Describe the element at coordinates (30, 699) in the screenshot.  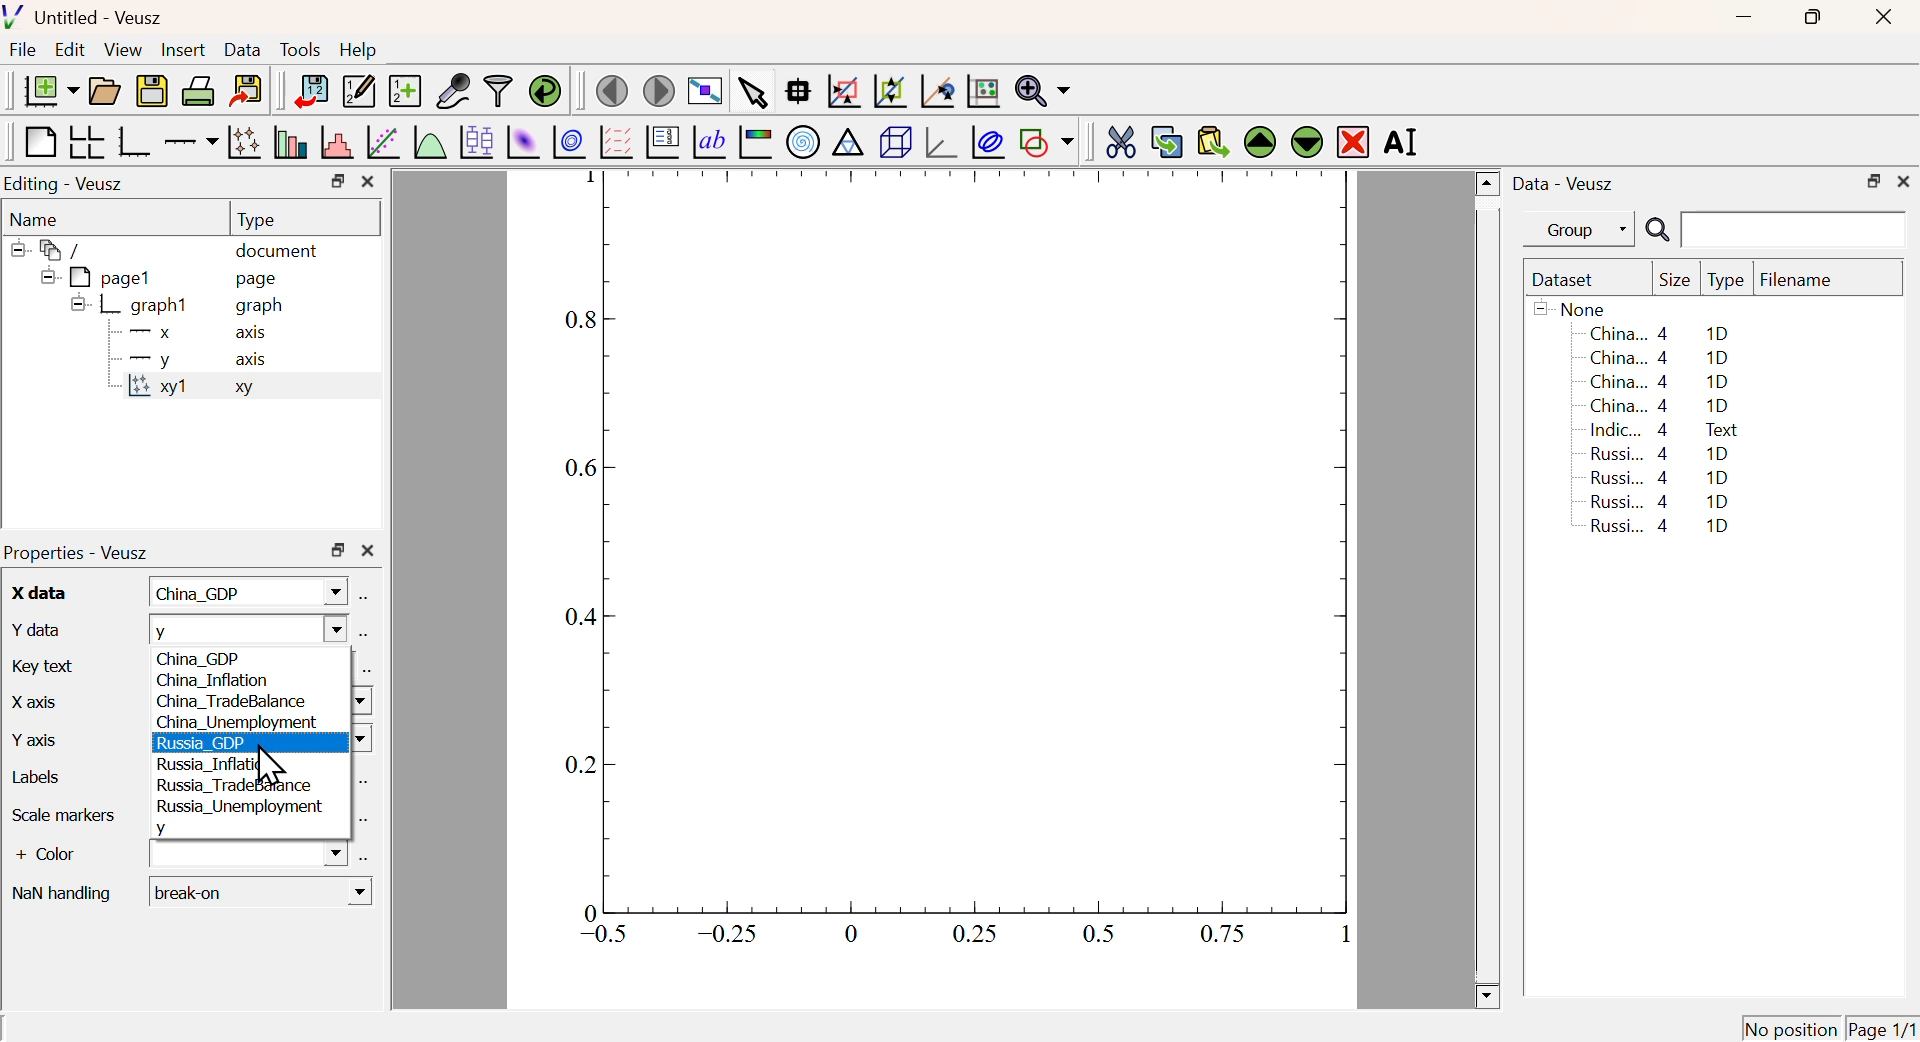
I see `X axis` at that location.